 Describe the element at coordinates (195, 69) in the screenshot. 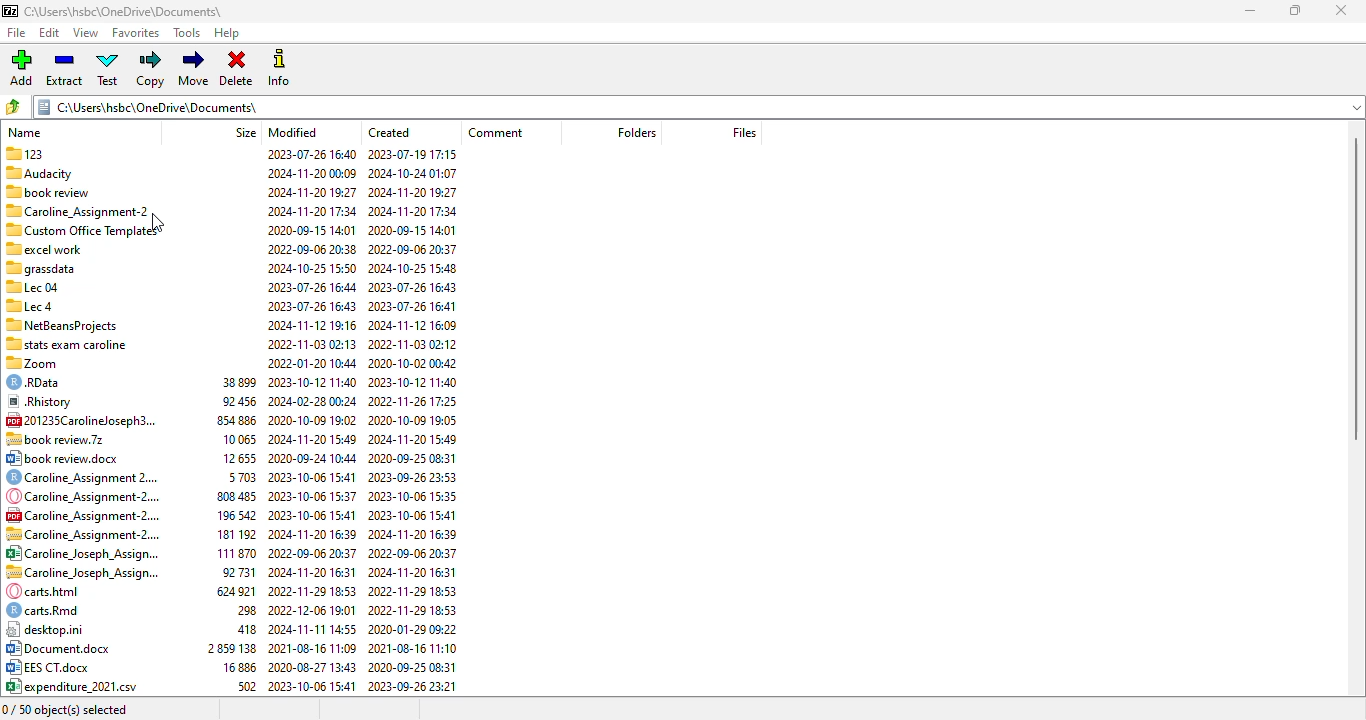

I see `move` at that location.